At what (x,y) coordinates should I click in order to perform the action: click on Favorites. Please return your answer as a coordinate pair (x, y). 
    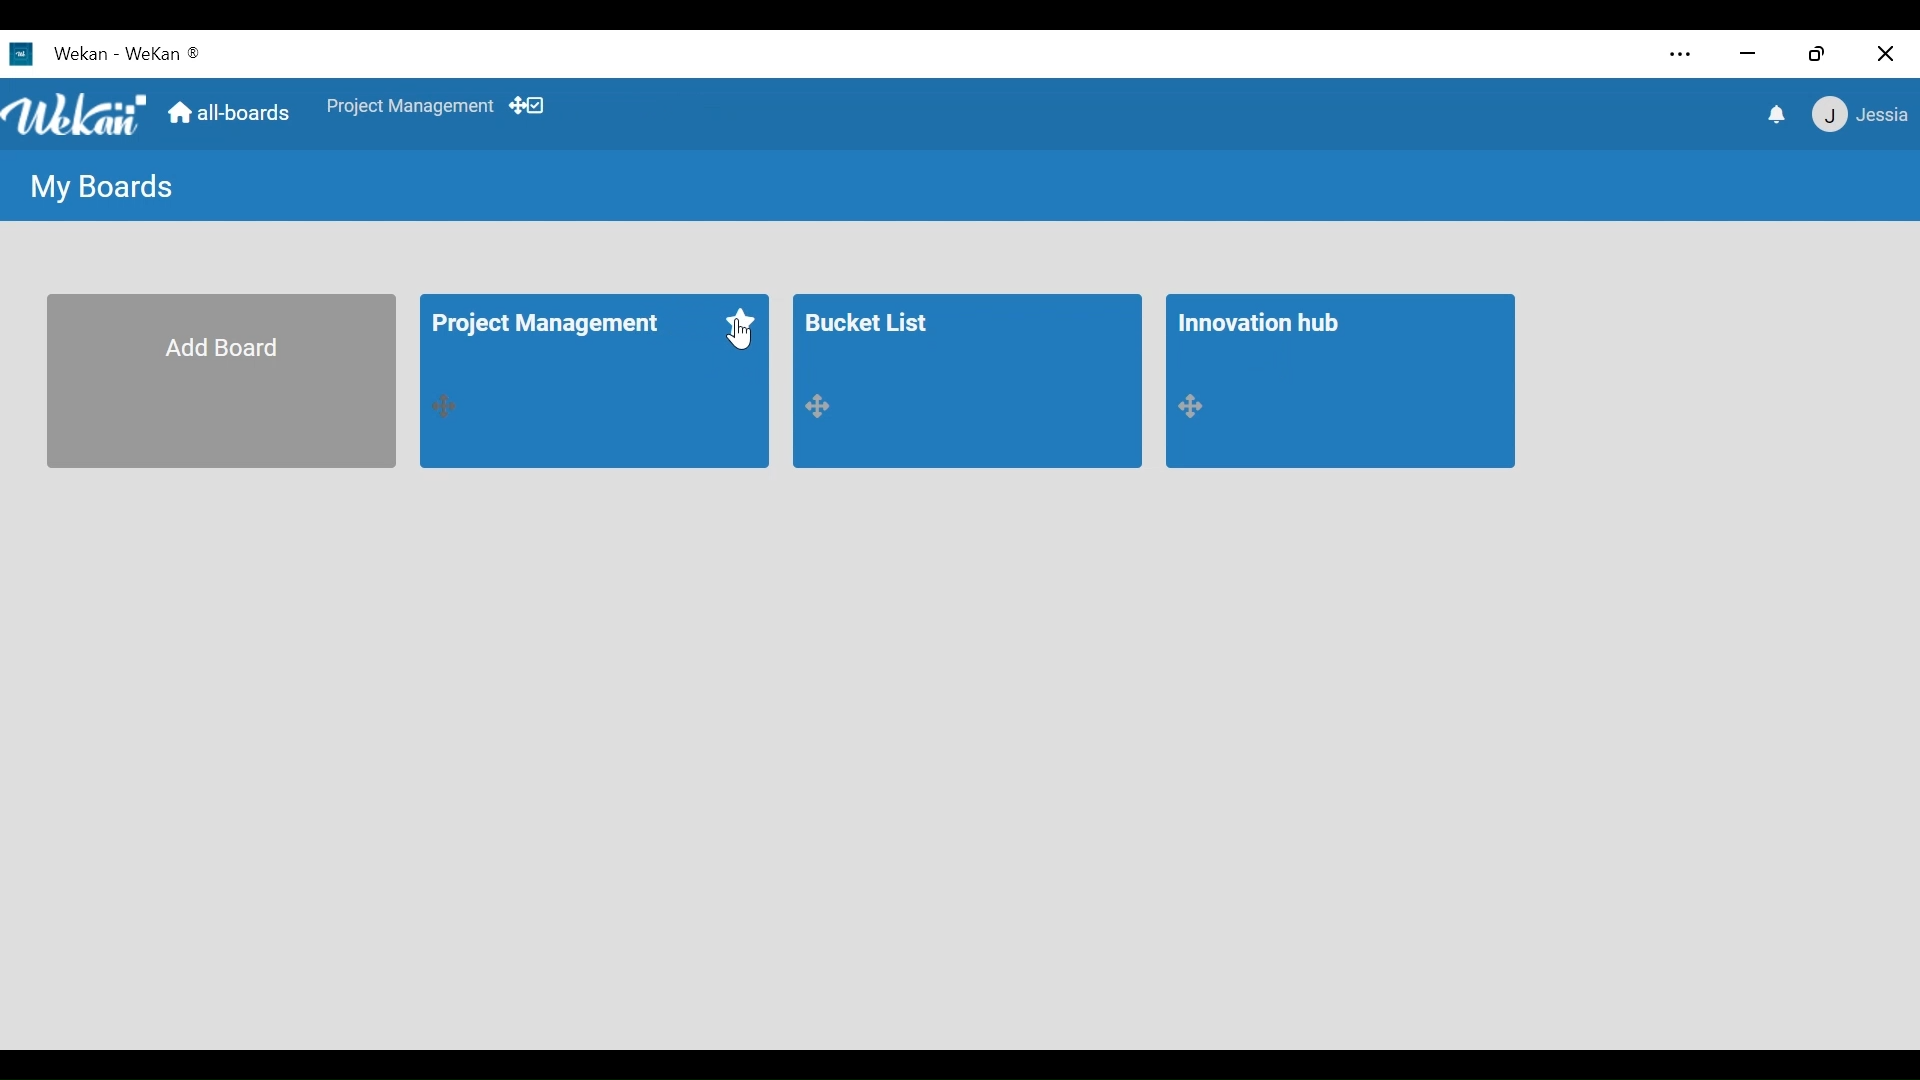
    Looking at the image, I should click on (743, 322).